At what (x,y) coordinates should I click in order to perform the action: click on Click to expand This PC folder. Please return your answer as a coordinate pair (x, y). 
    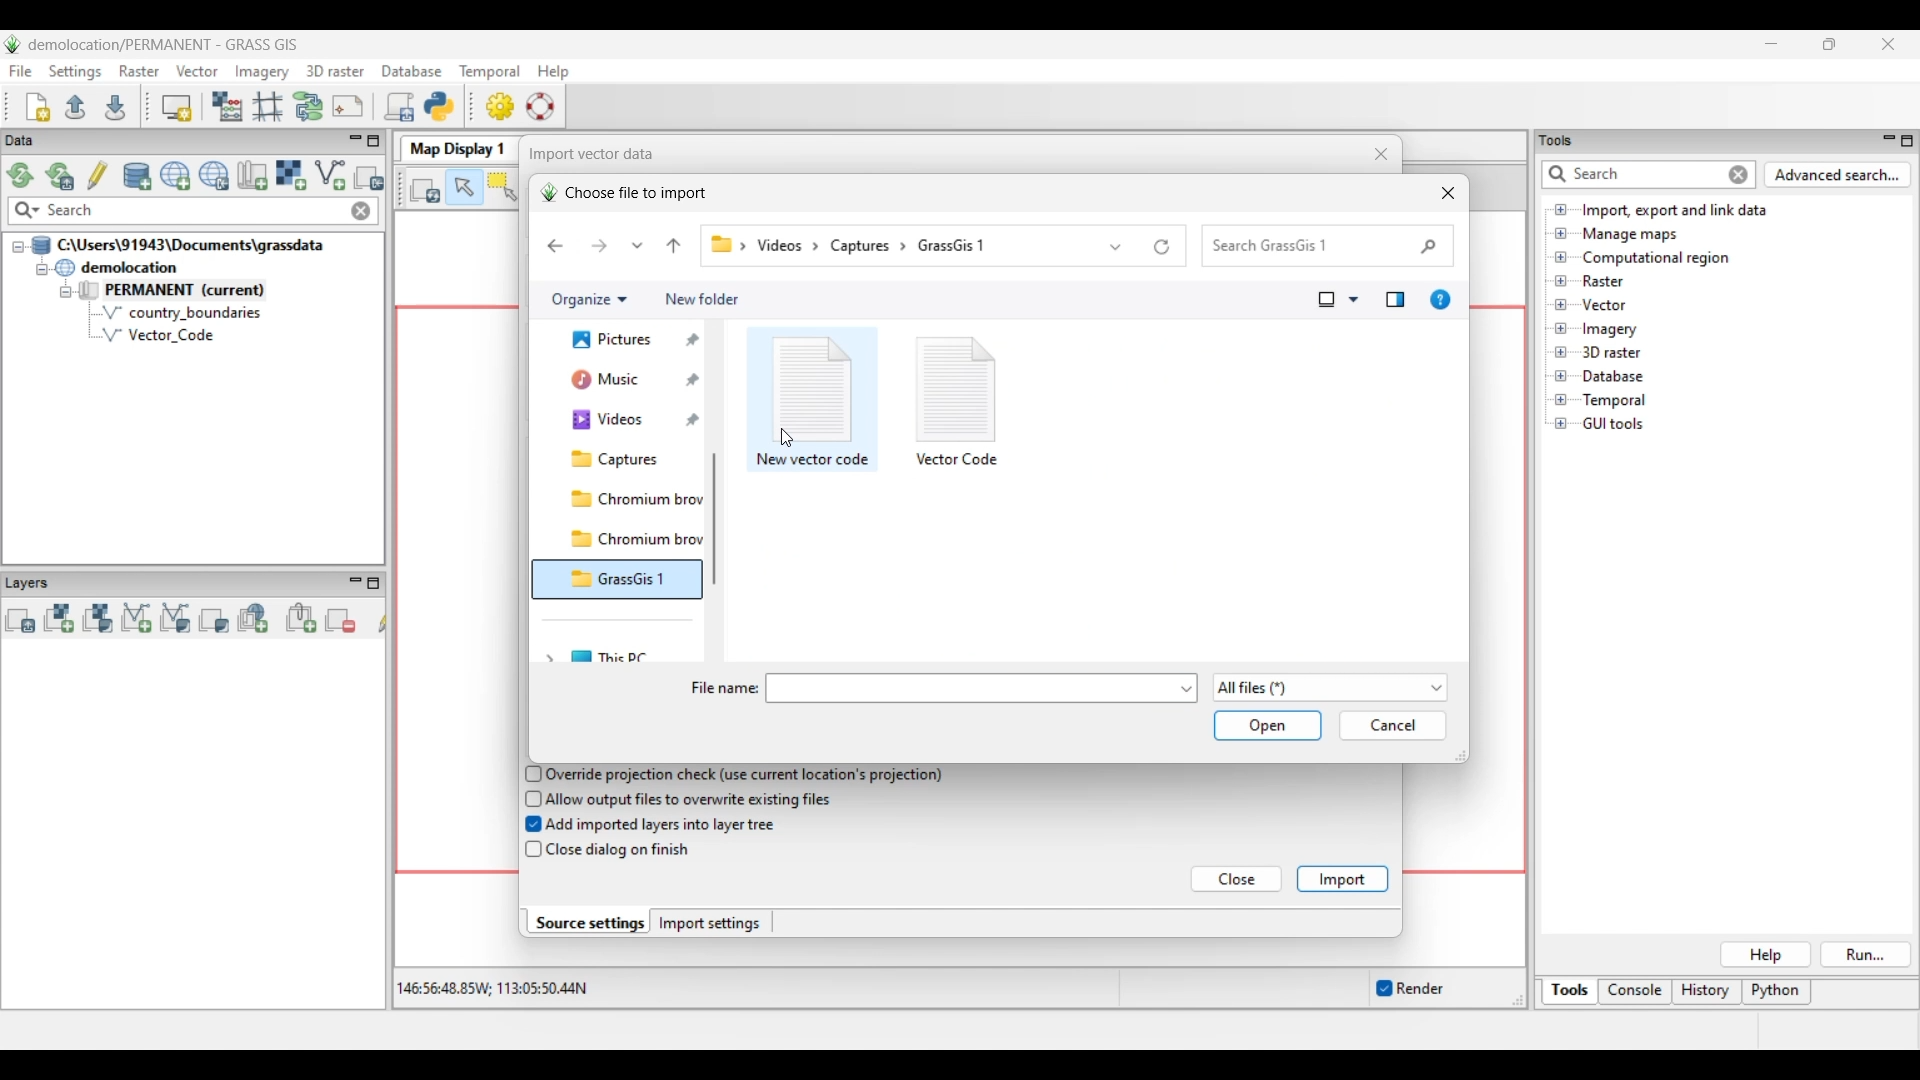
    Looking at the image, I should click on (549, 656).